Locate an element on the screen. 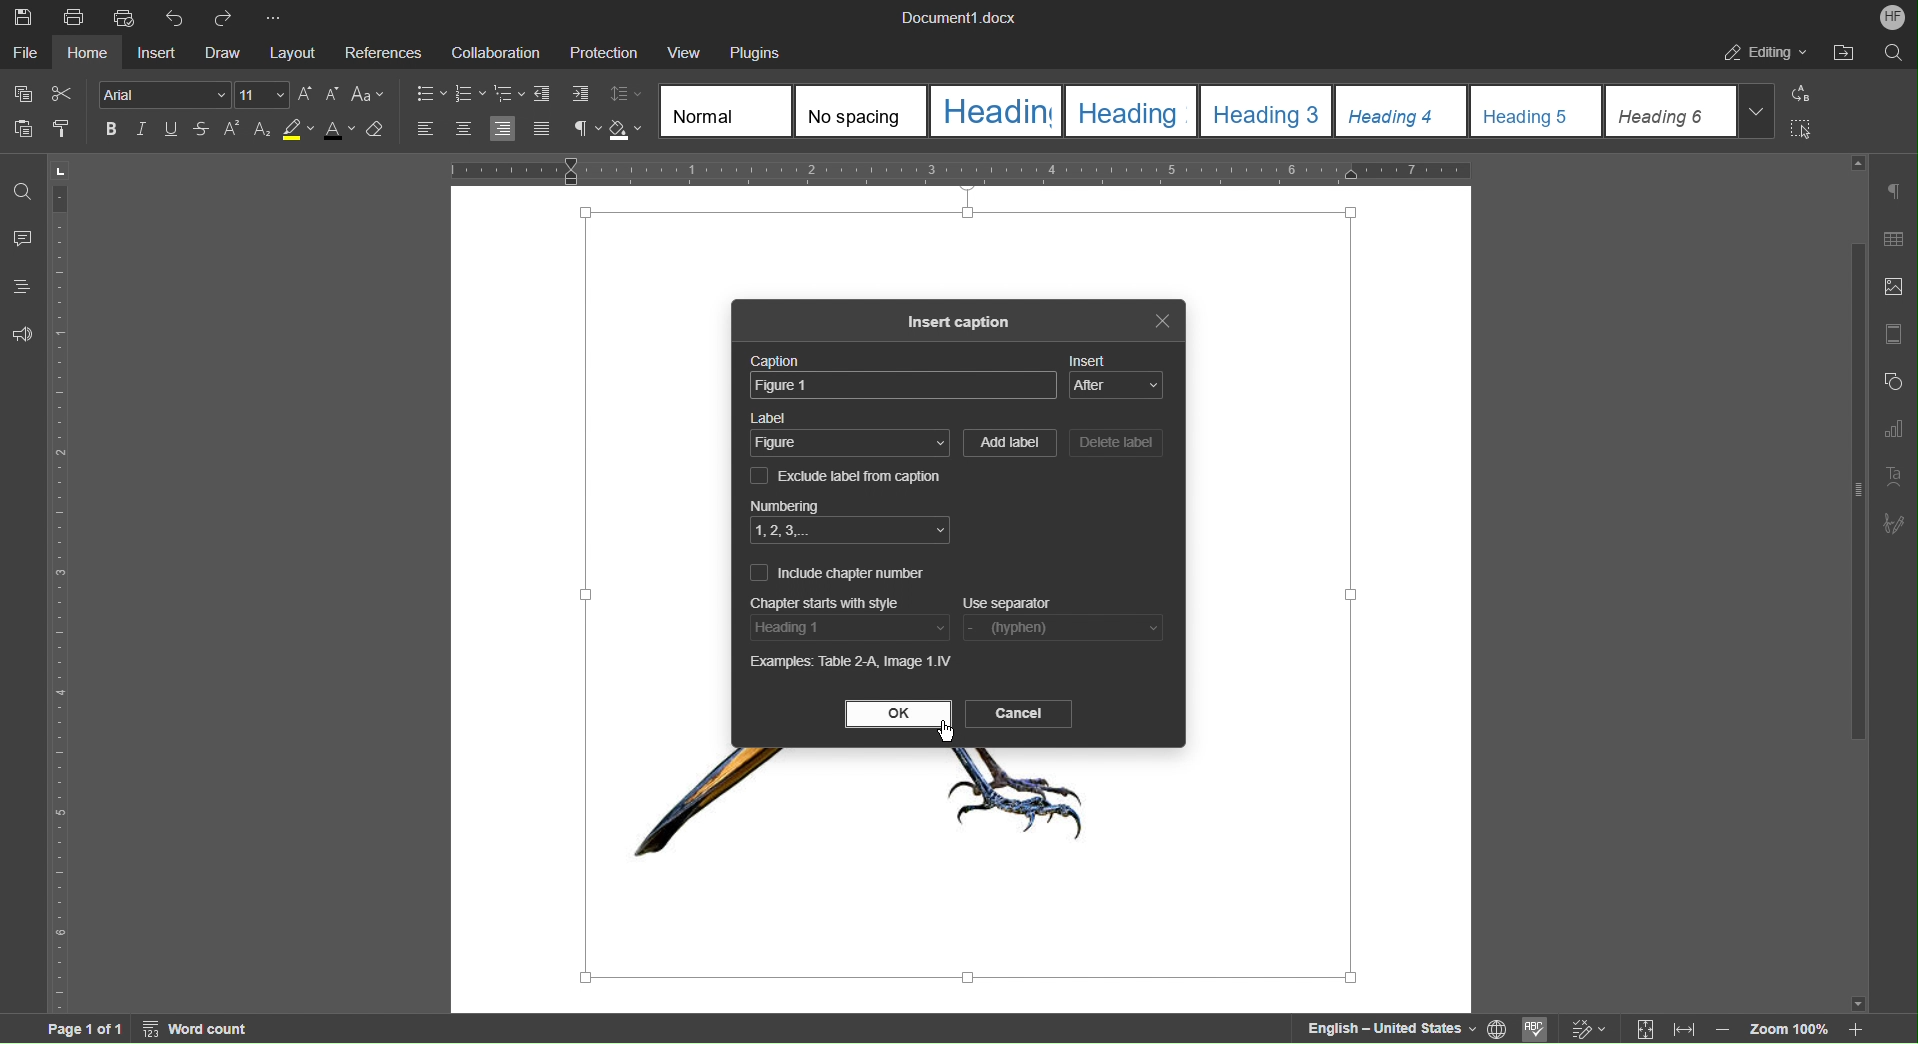  Delete label is located at coordinates (1116, 444).